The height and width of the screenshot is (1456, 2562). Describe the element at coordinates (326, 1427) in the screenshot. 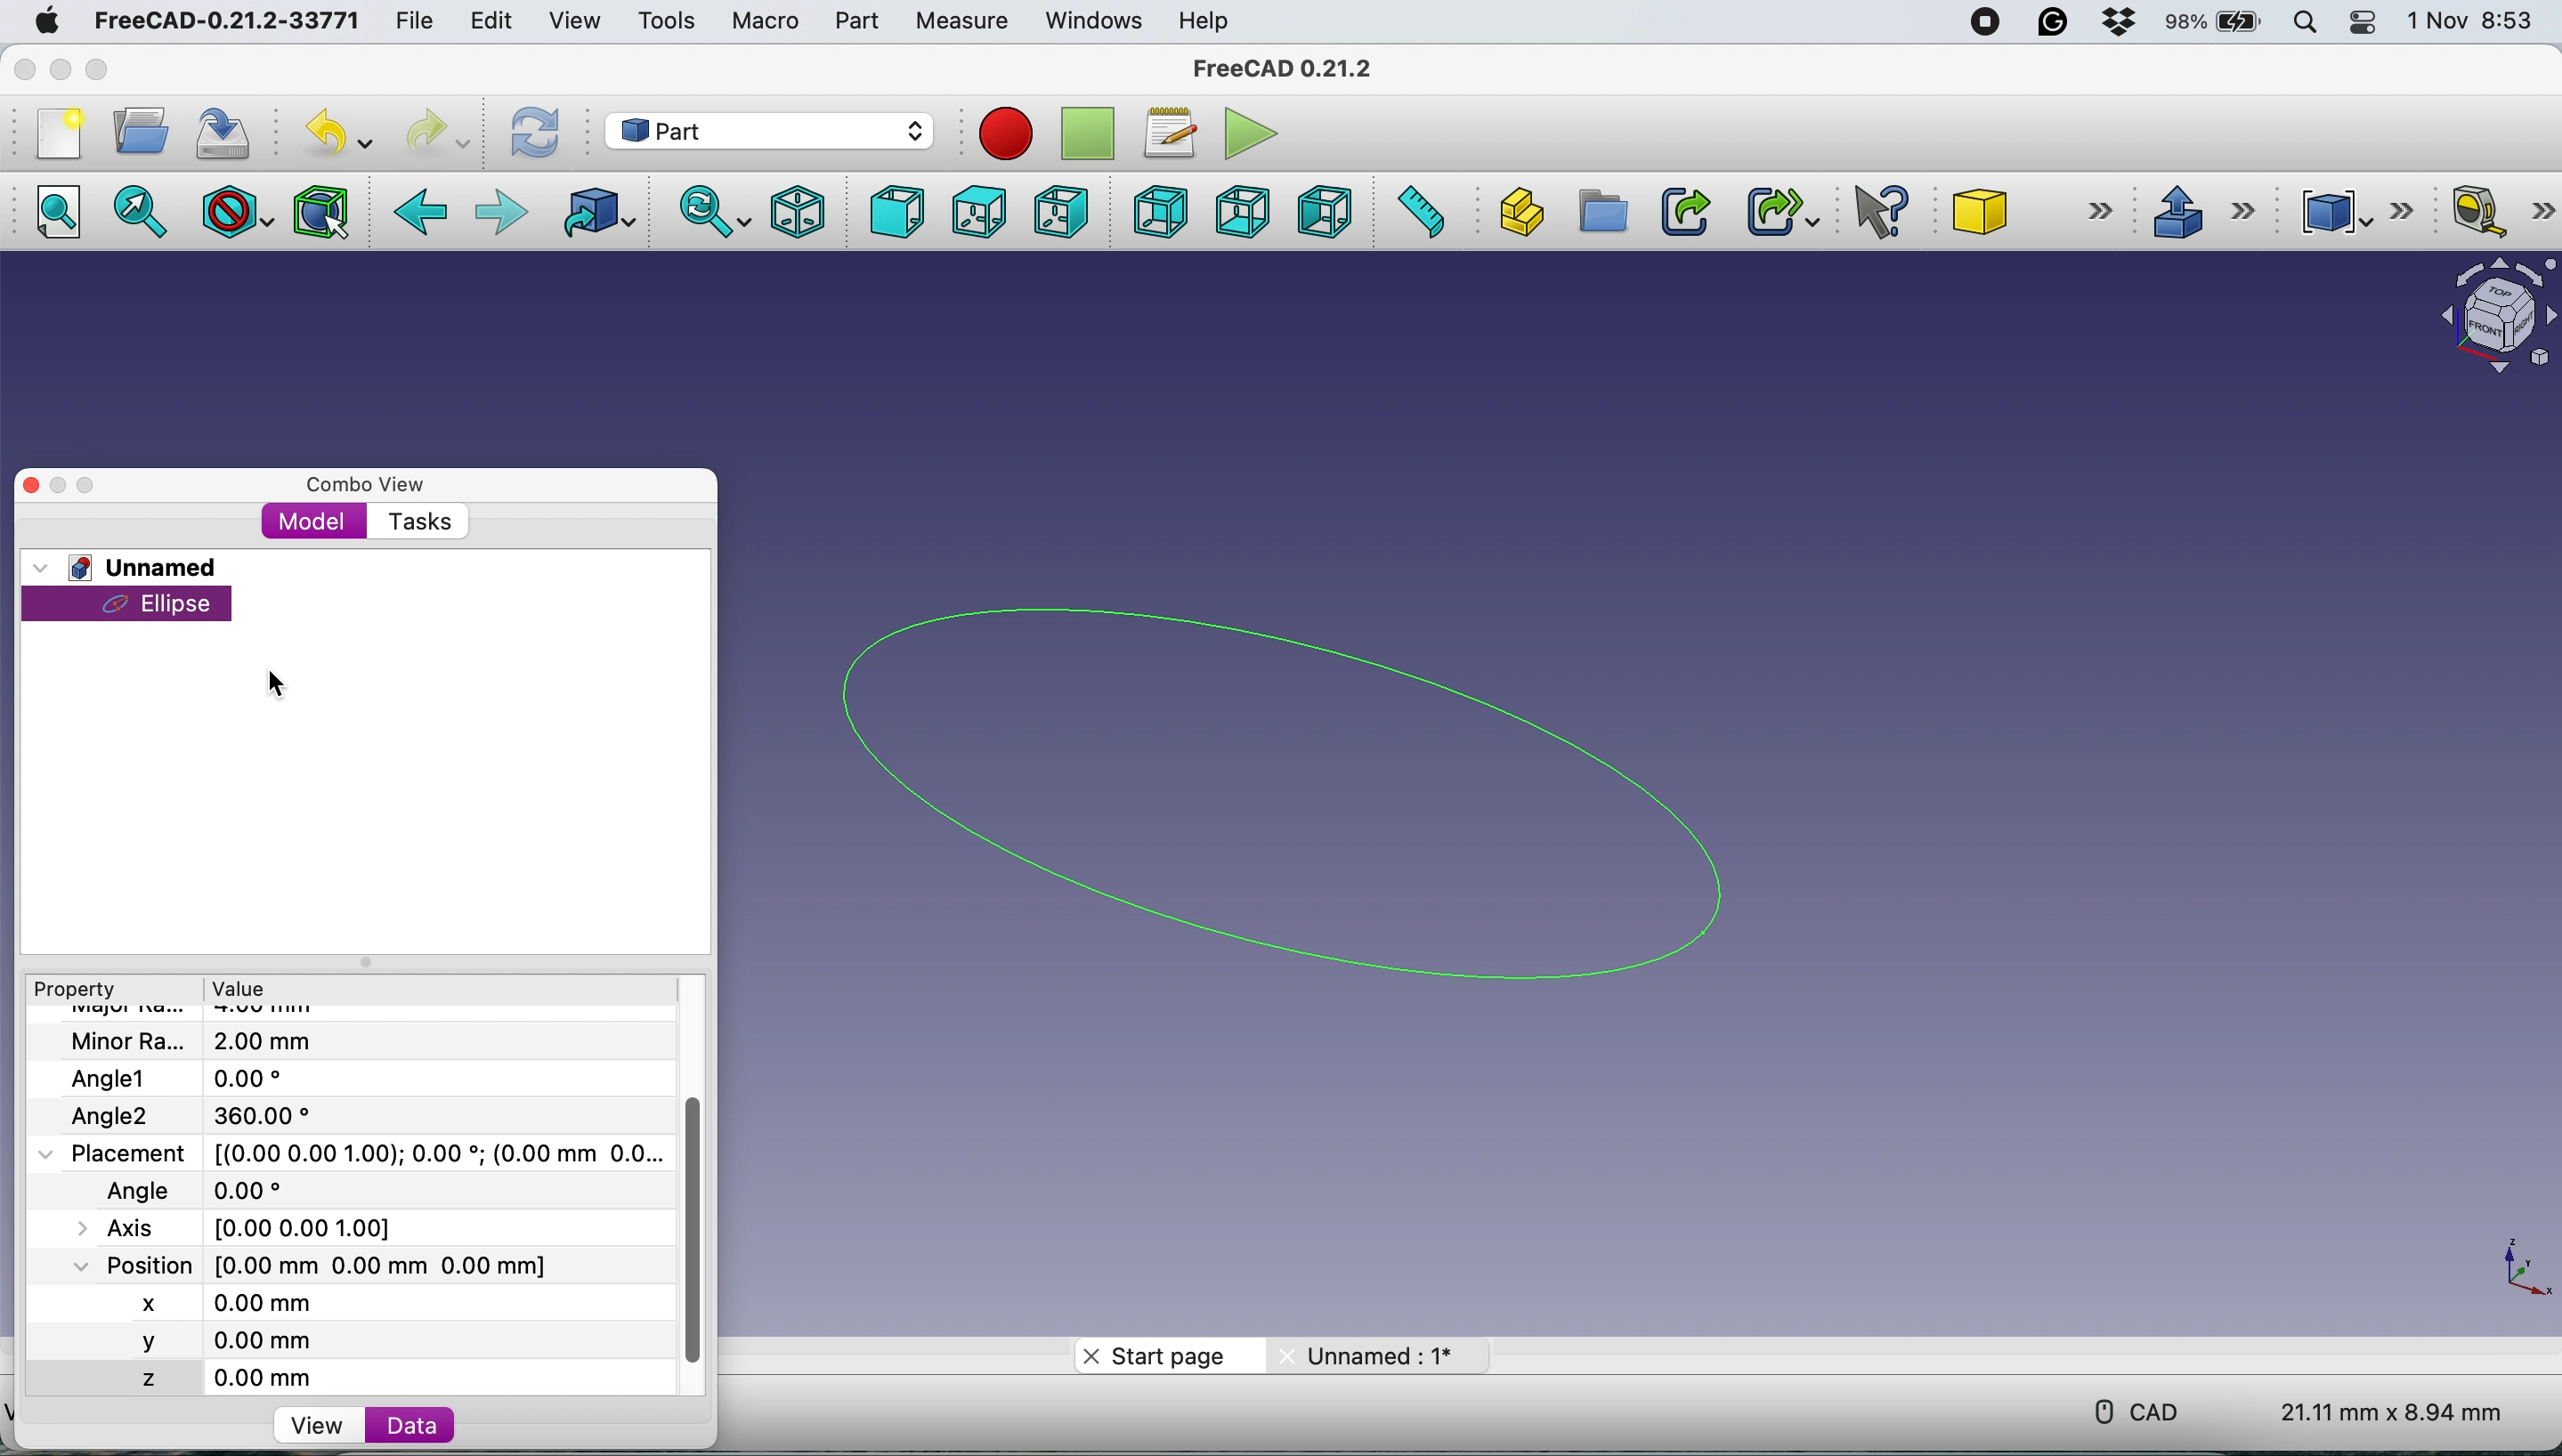

I see `view` at that location.